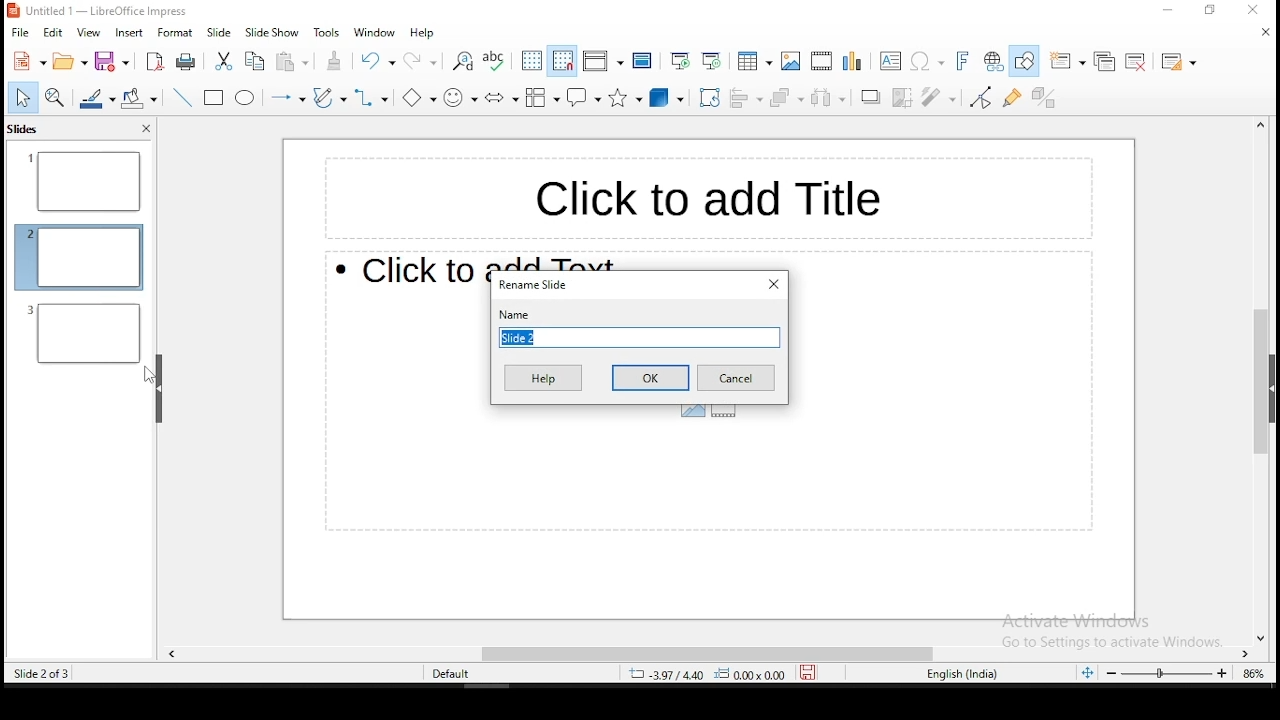 This screenshot has width=1280, height=720. I want to click on close pane, so click(145, 129).